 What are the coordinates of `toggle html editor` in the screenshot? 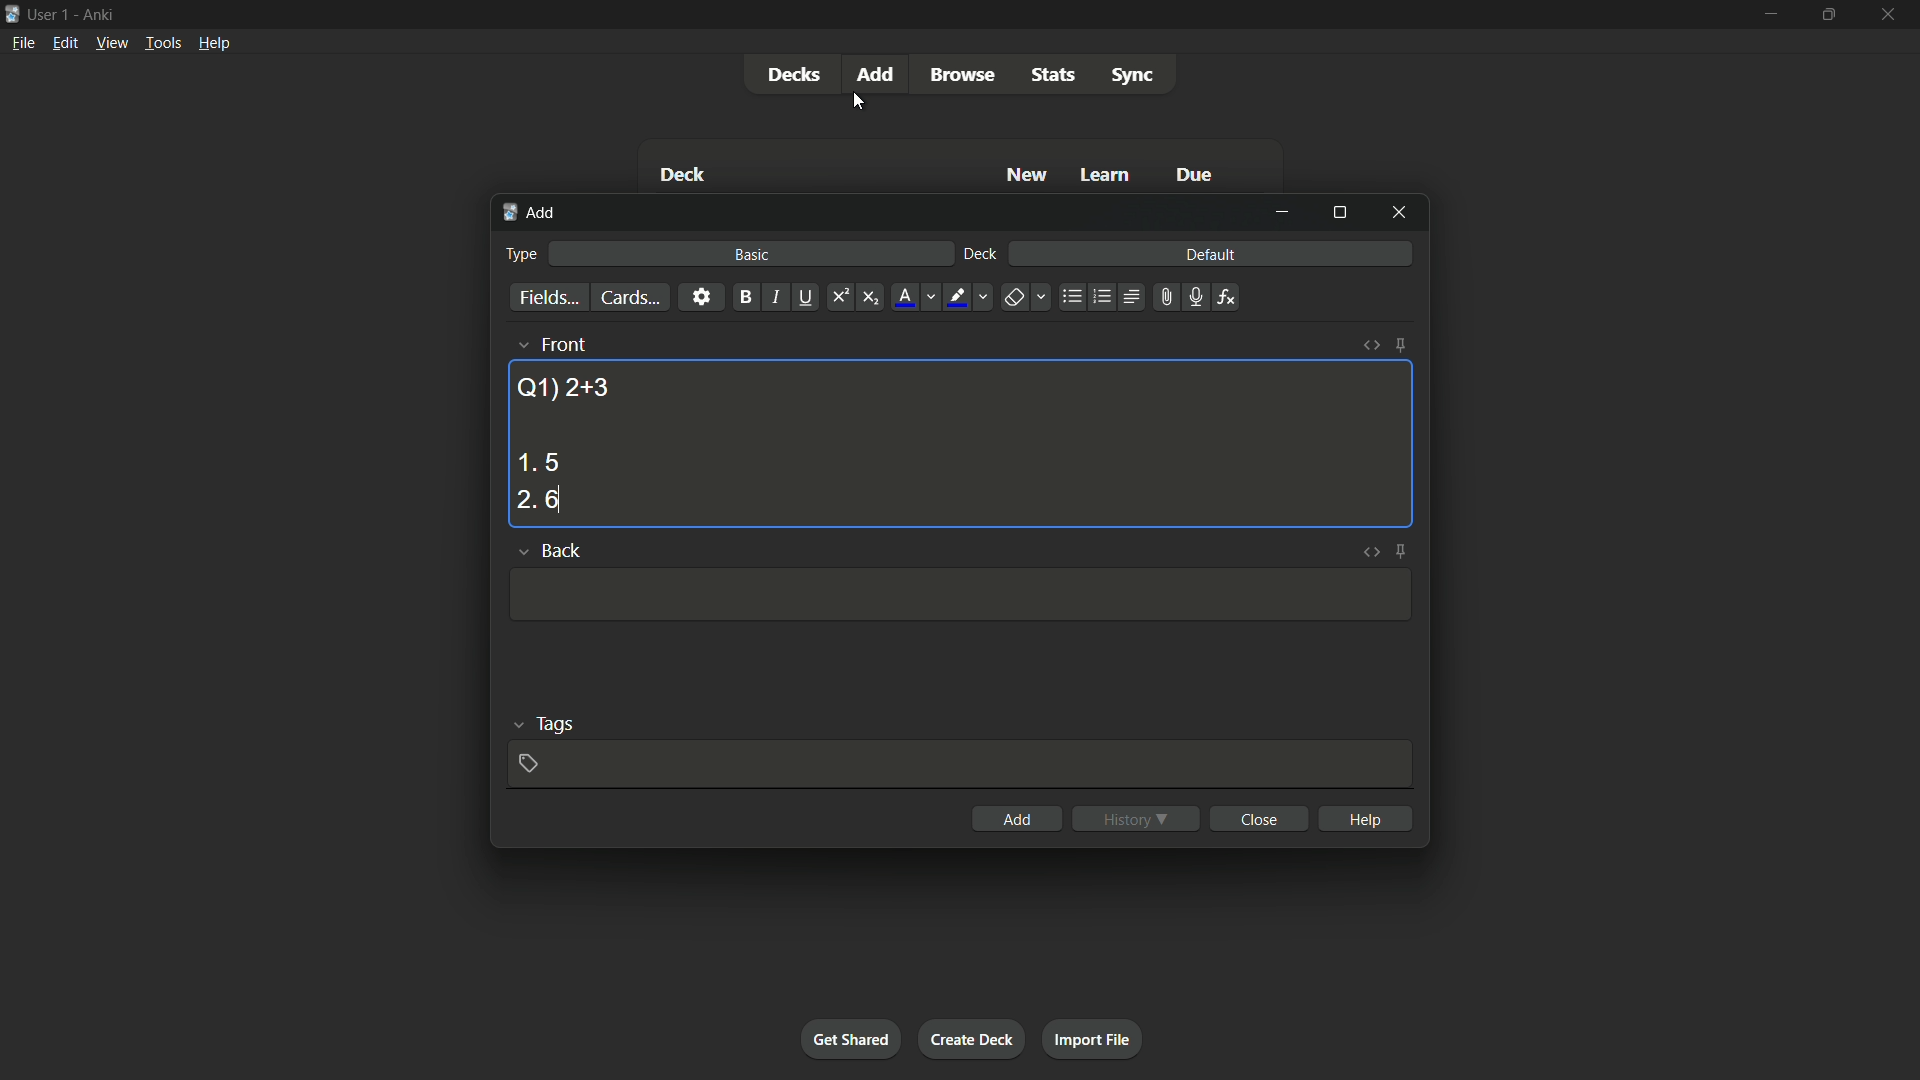 It's located at (1372, 345).